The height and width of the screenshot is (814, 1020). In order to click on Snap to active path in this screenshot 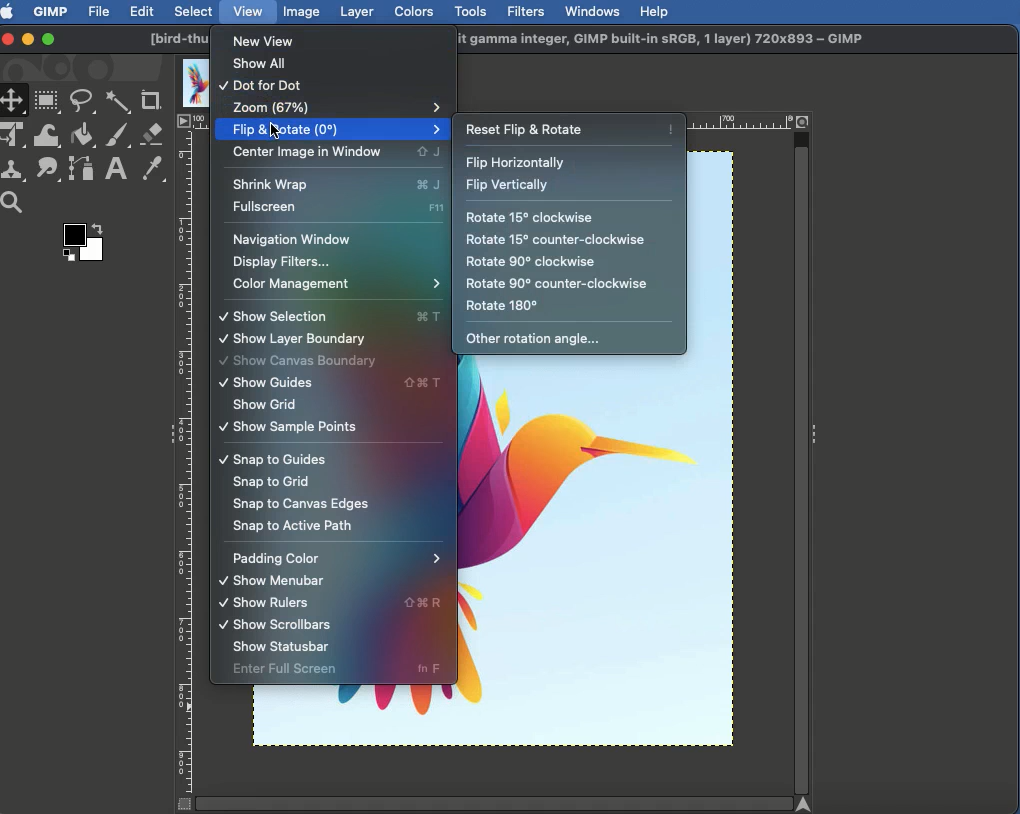, I will do `click(293, 525)`.